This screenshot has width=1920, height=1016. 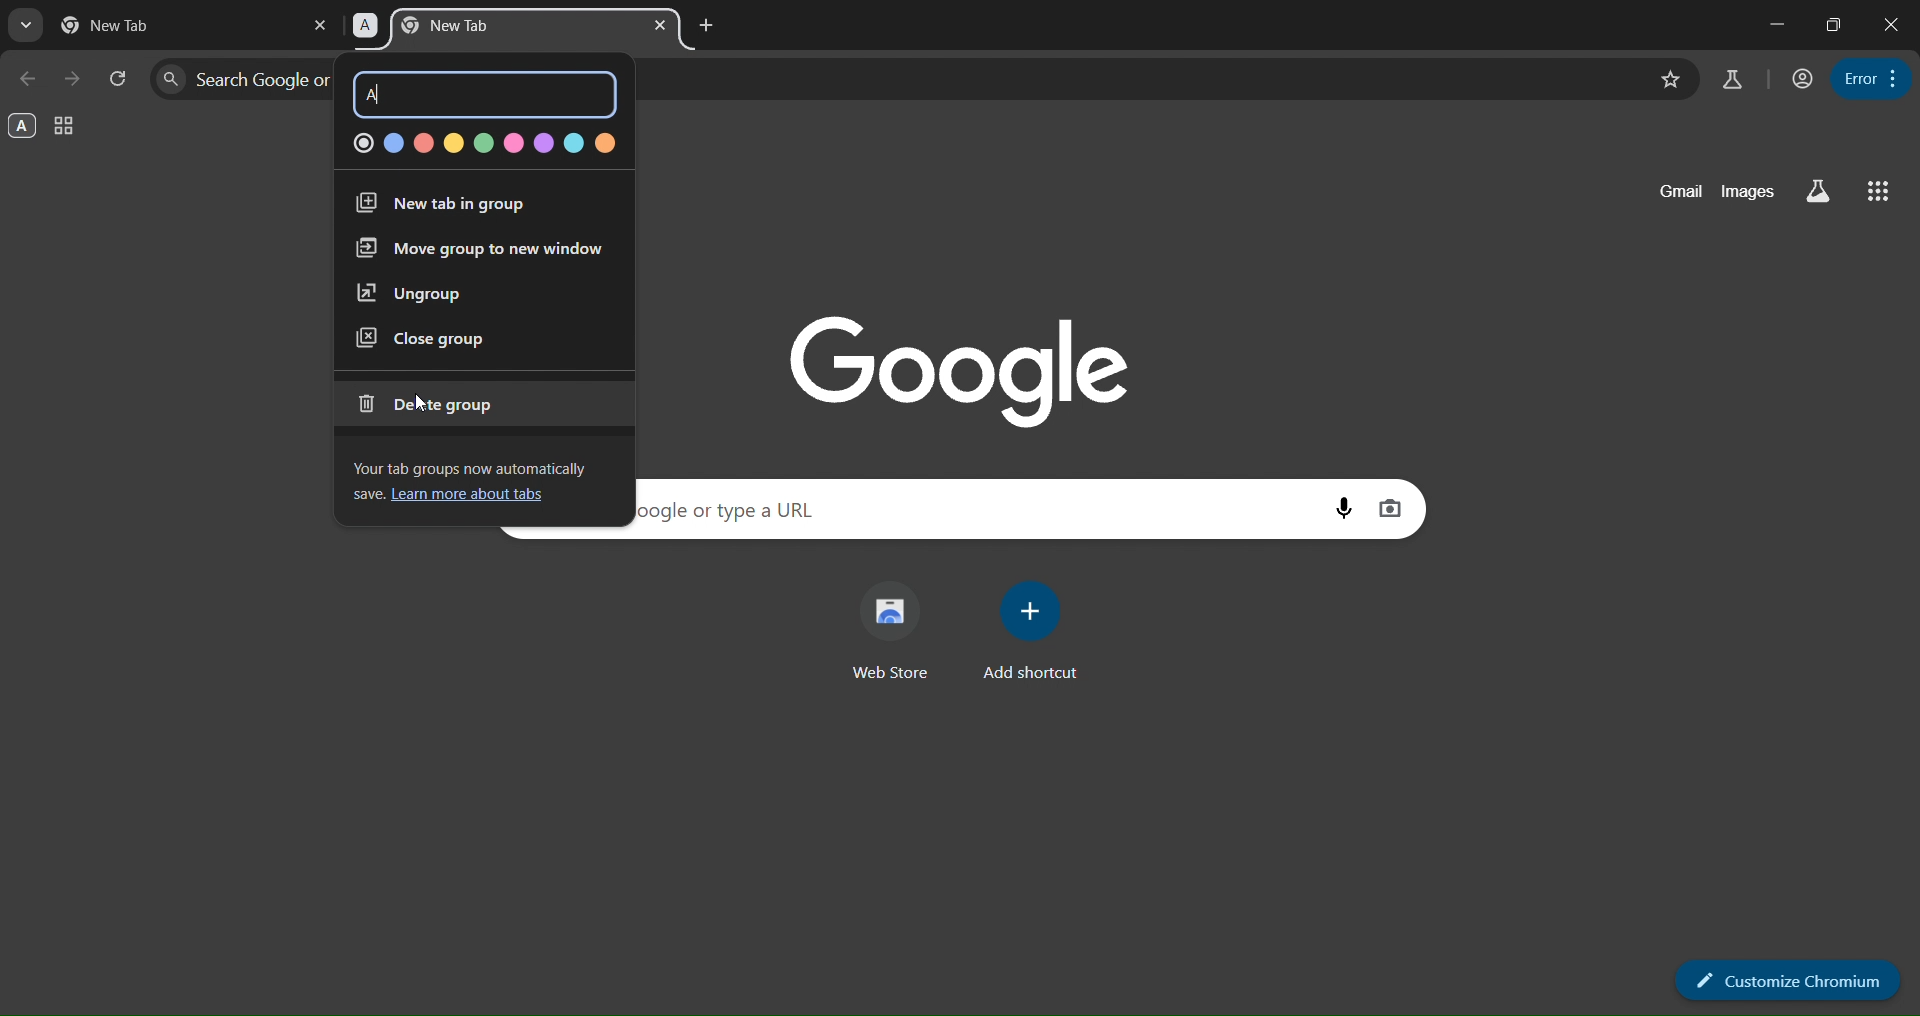 What do you see at coordinates (474, 497) in the screenshot?
I see `Learn more about tabs.` at bounding box center [474, 497].